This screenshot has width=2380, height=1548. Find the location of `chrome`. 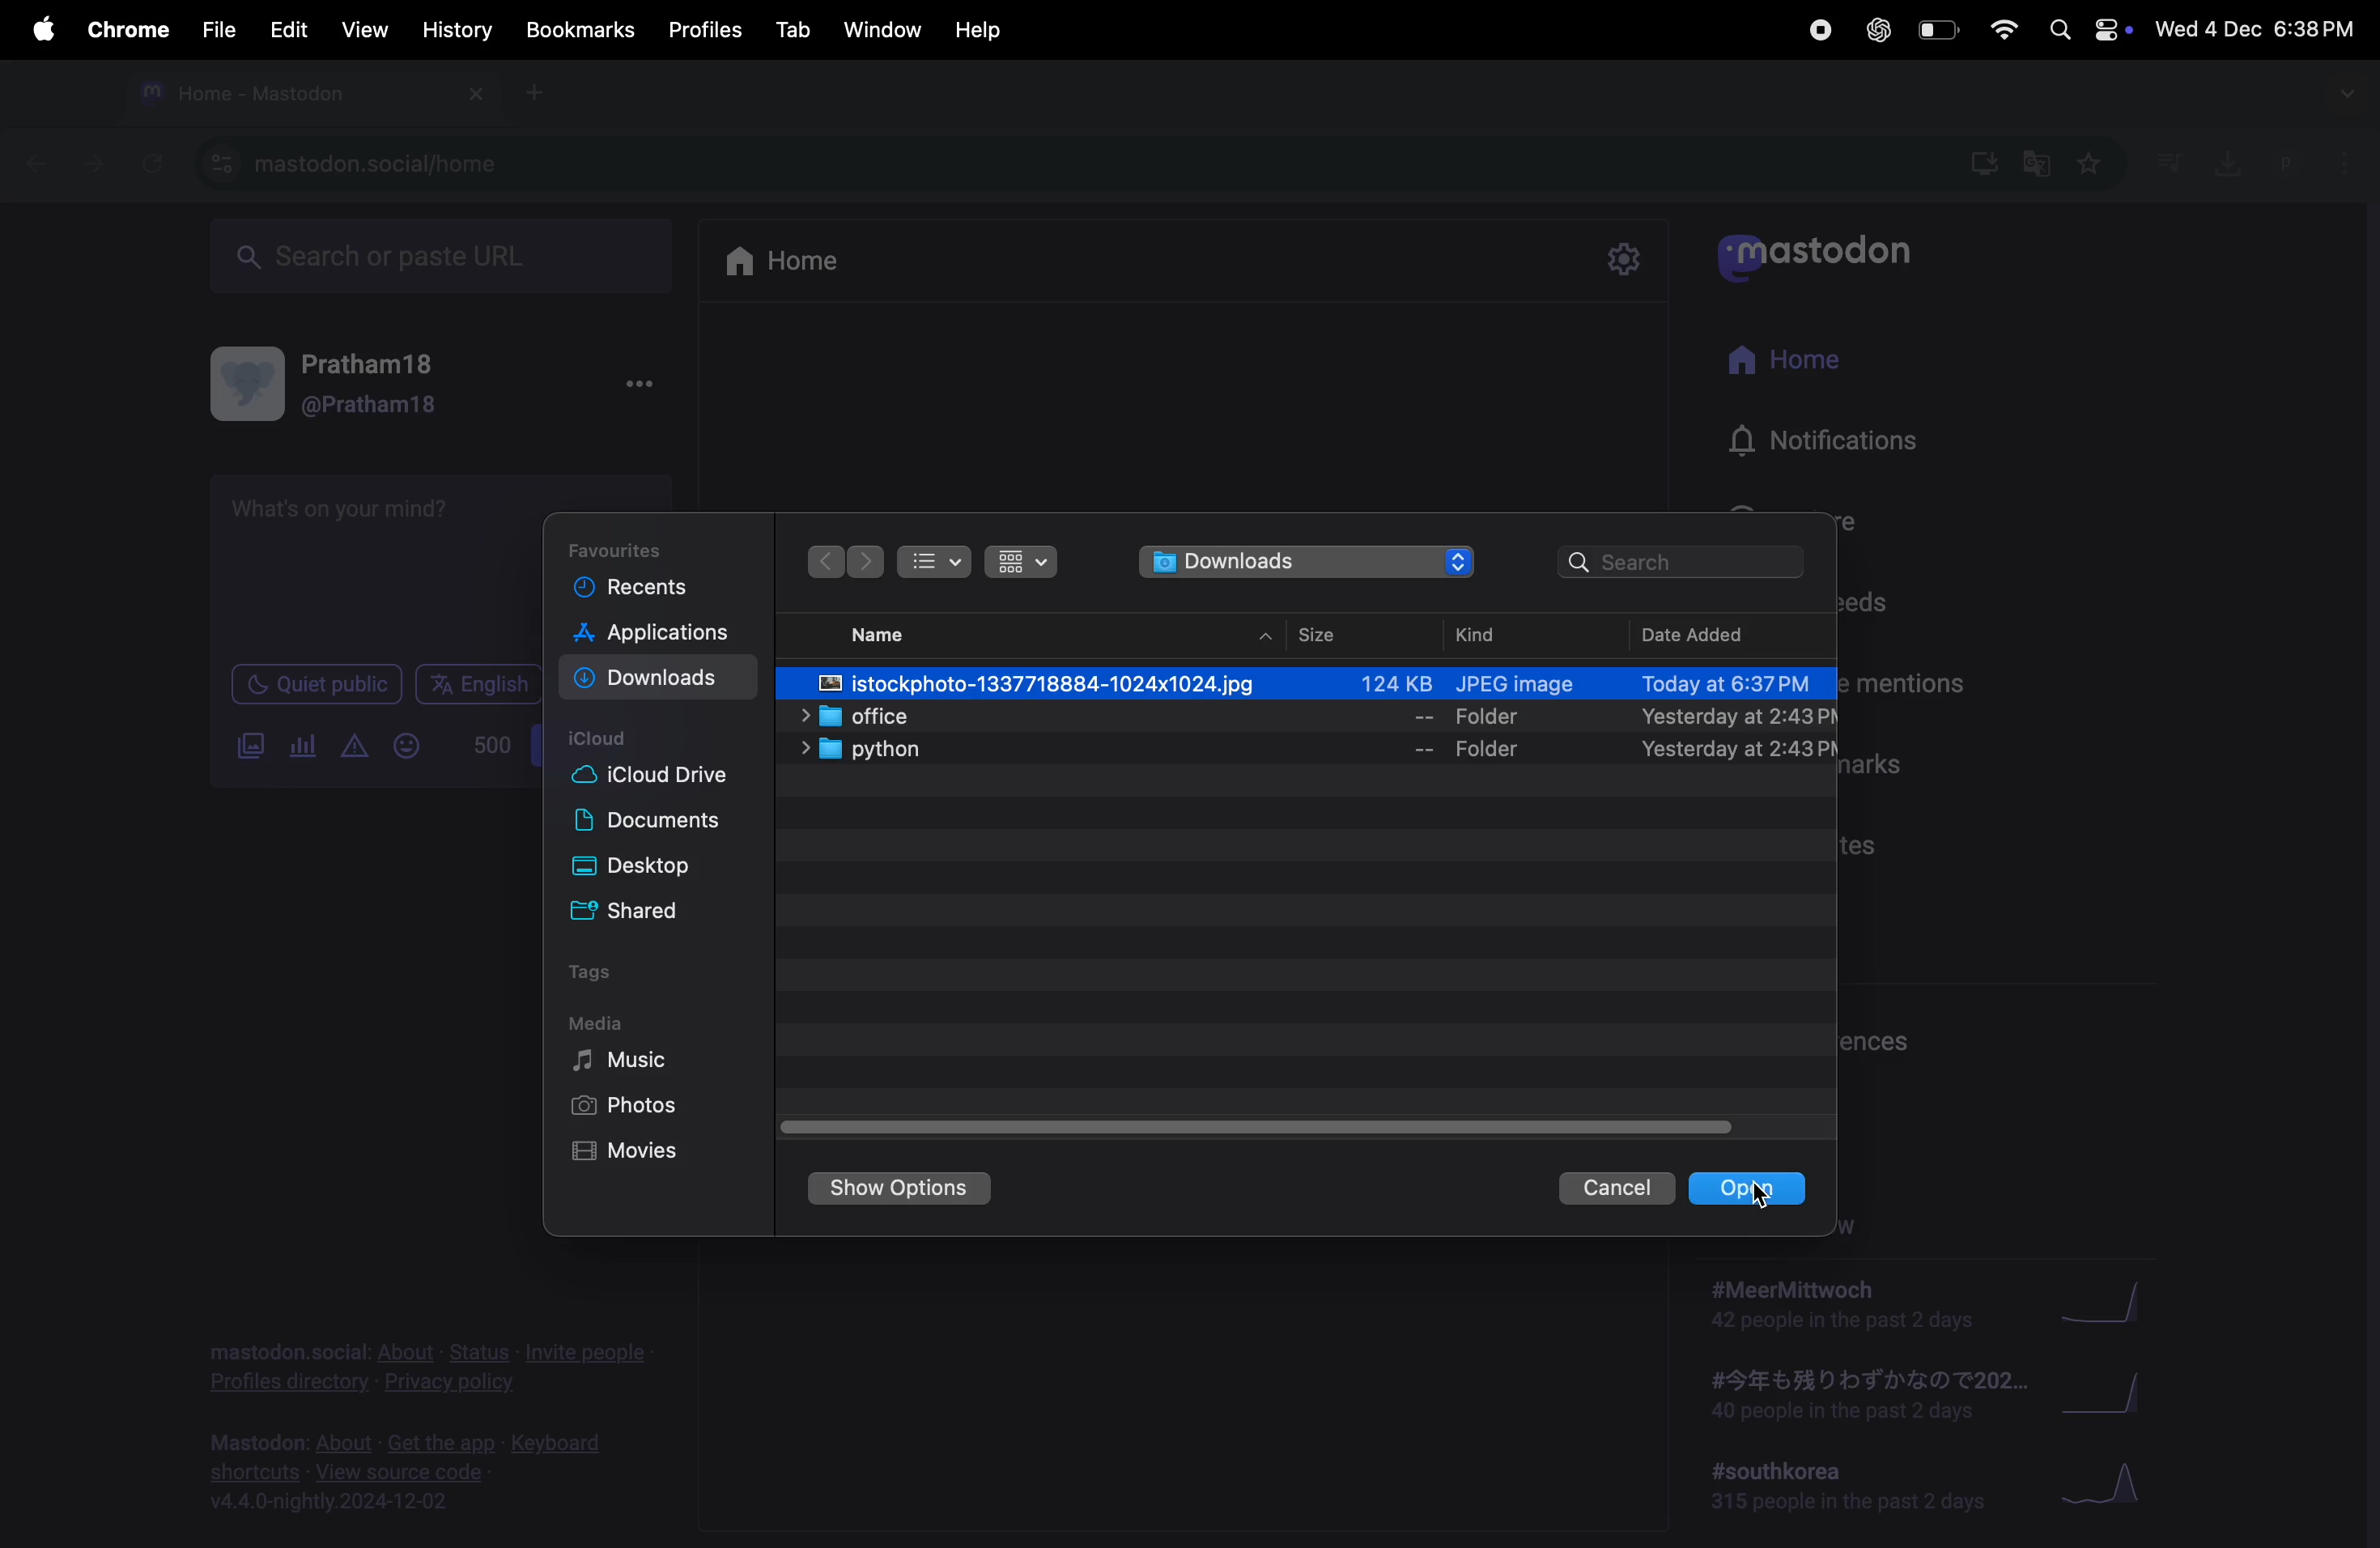

chrome is located at coordinates (124, 33).